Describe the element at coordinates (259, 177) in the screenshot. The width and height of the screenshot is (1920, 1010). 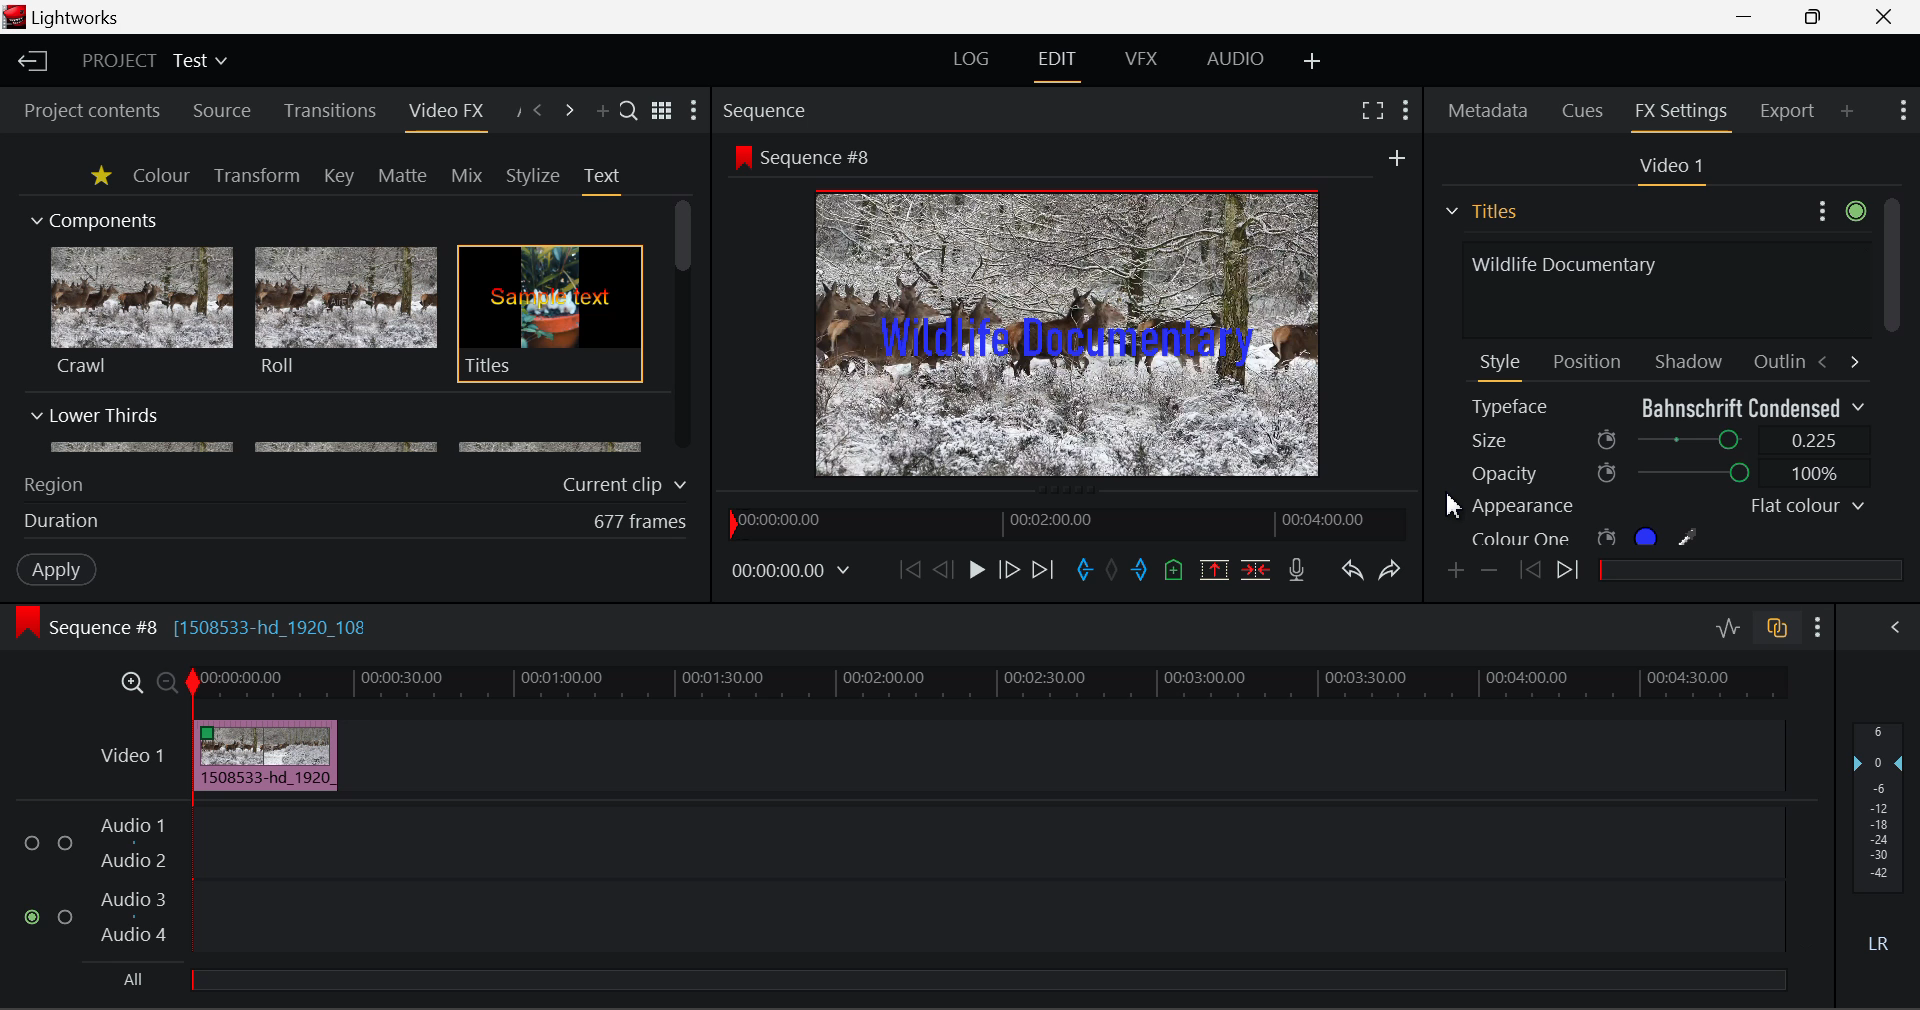
I see `Transform` at that location.